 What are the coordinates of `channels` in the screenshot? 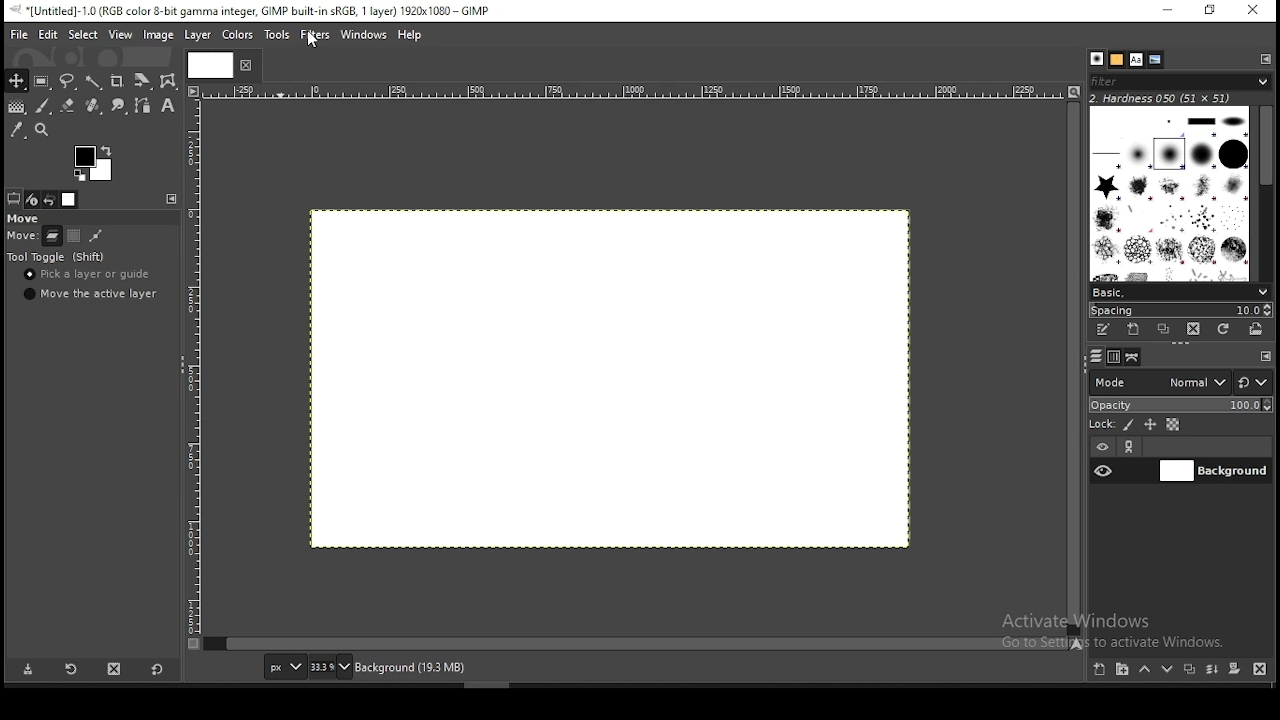 It's located at (1116, 358).